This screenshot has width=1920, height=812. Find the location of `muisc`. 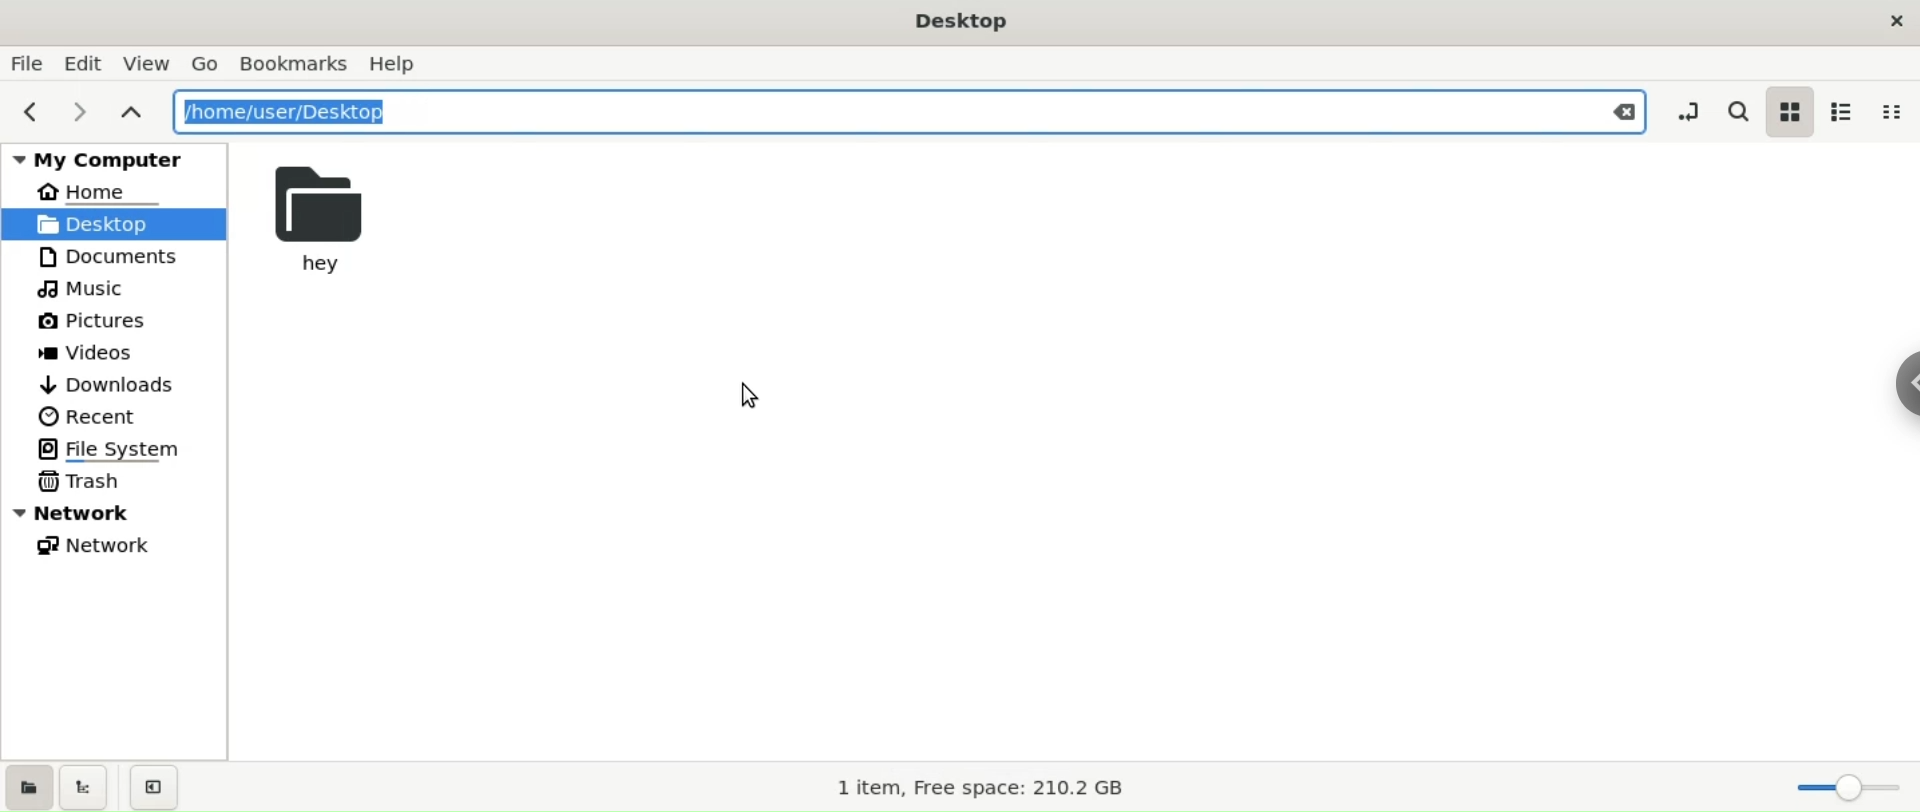

muisc is located at coordinates (90, 292).